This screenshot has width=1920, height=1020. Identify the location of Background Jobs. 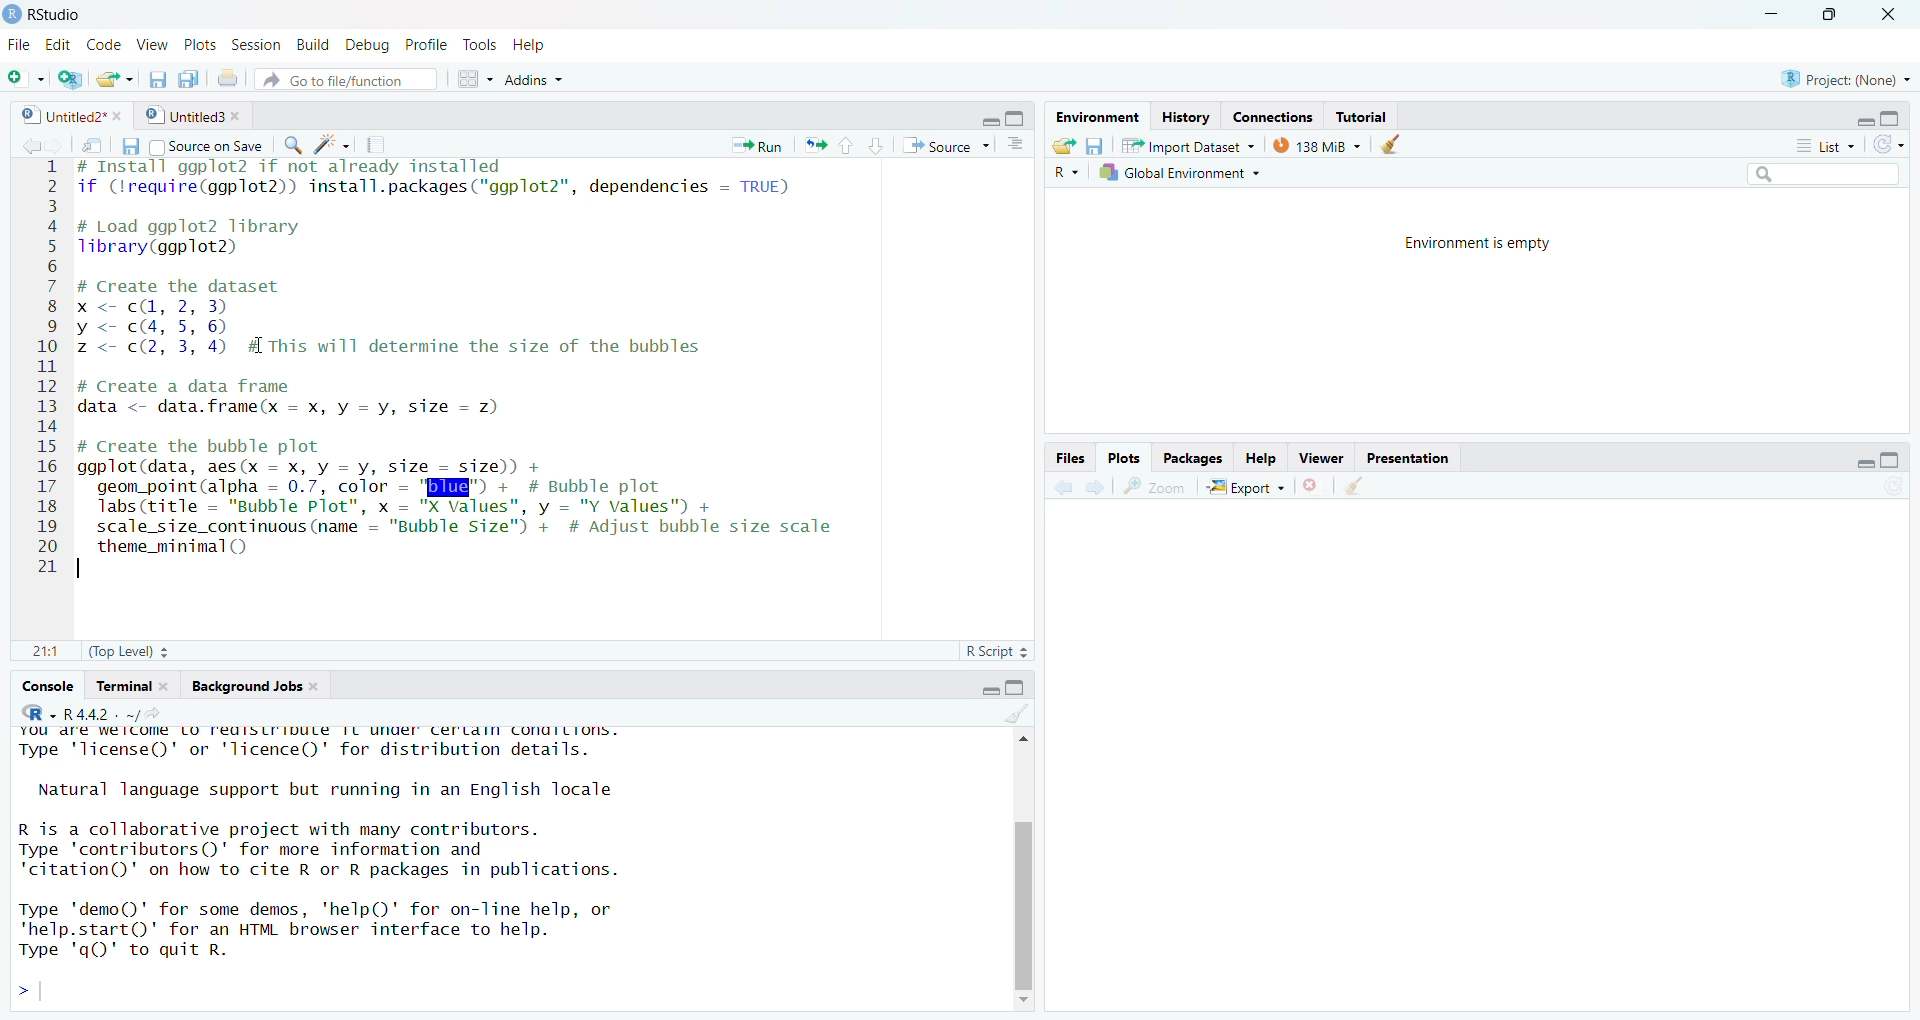
(253, 684).